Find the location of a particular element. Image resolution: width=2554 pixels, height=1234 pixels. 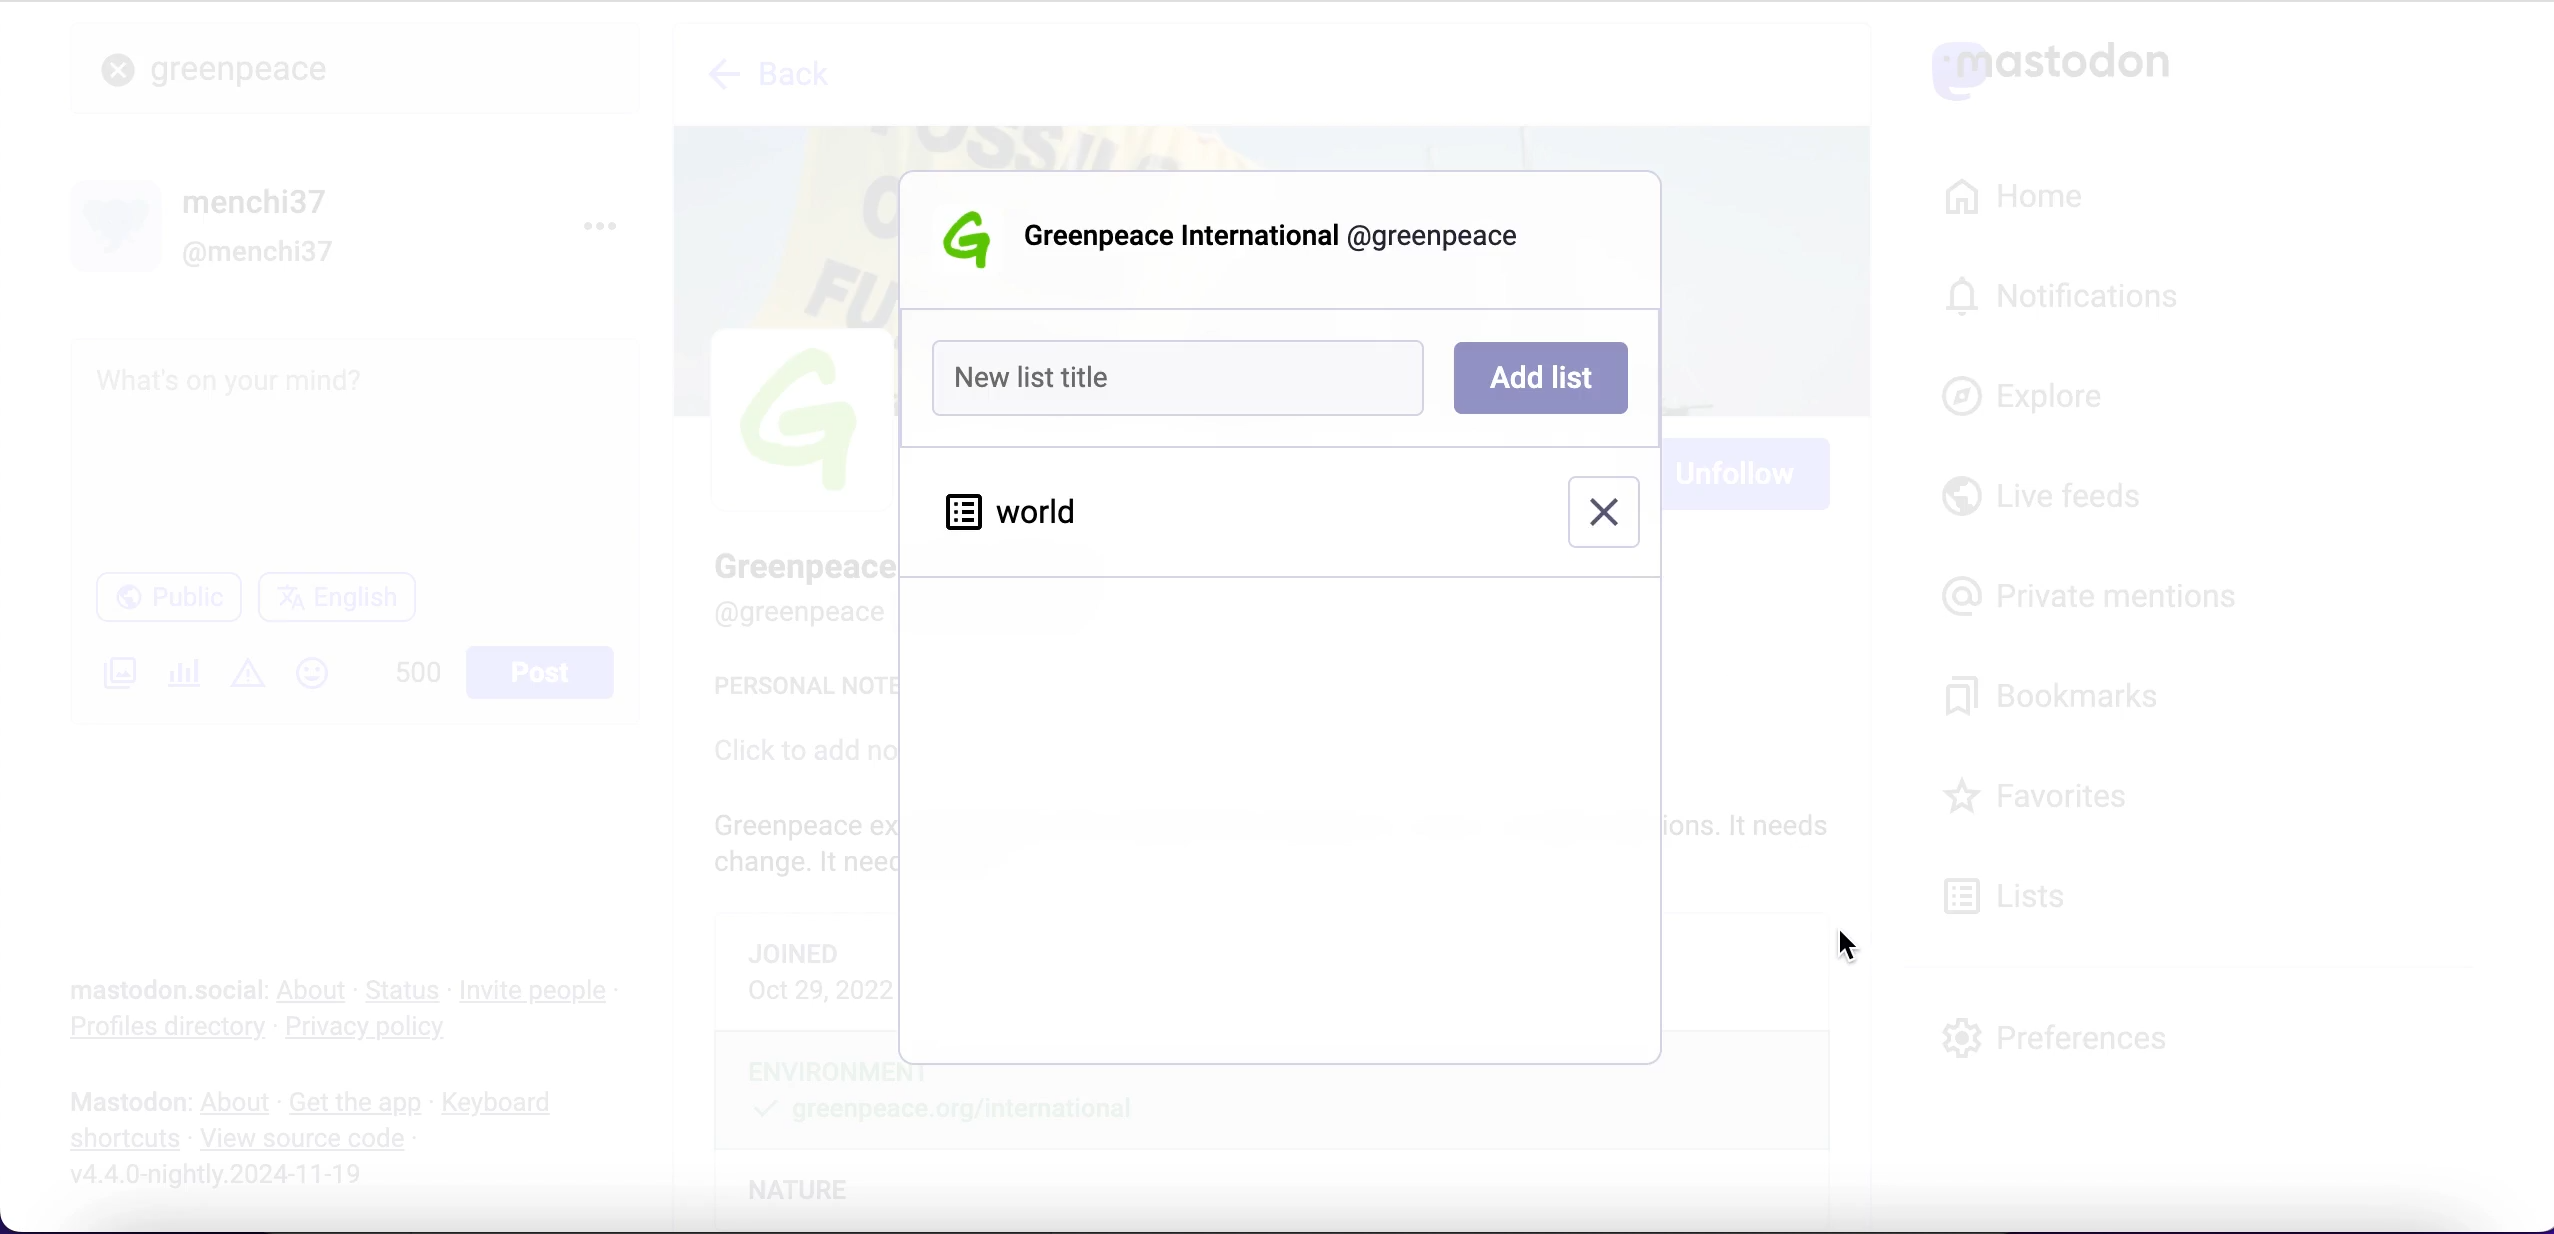

view source code is located at coordinates (310, 1140).